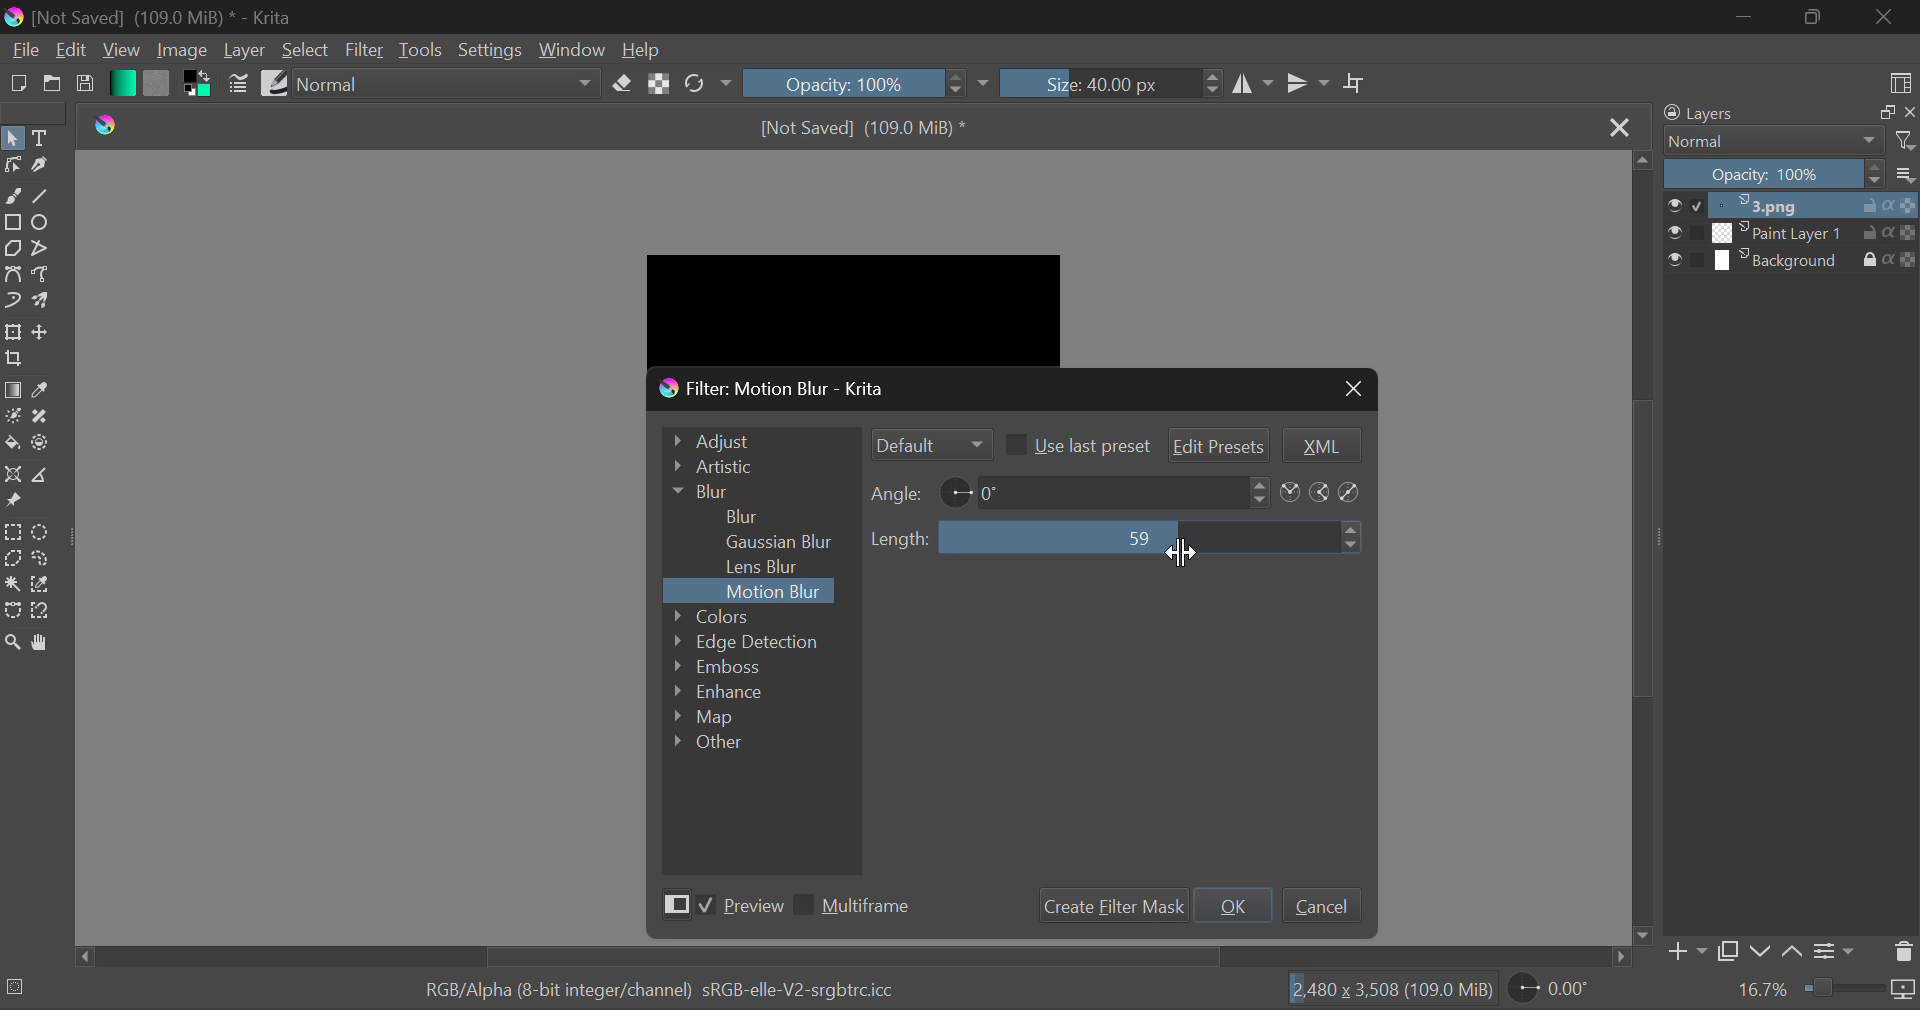 This screenshot has width=1920, height=1010. I want to click on angle indicator, so click(956, 490).